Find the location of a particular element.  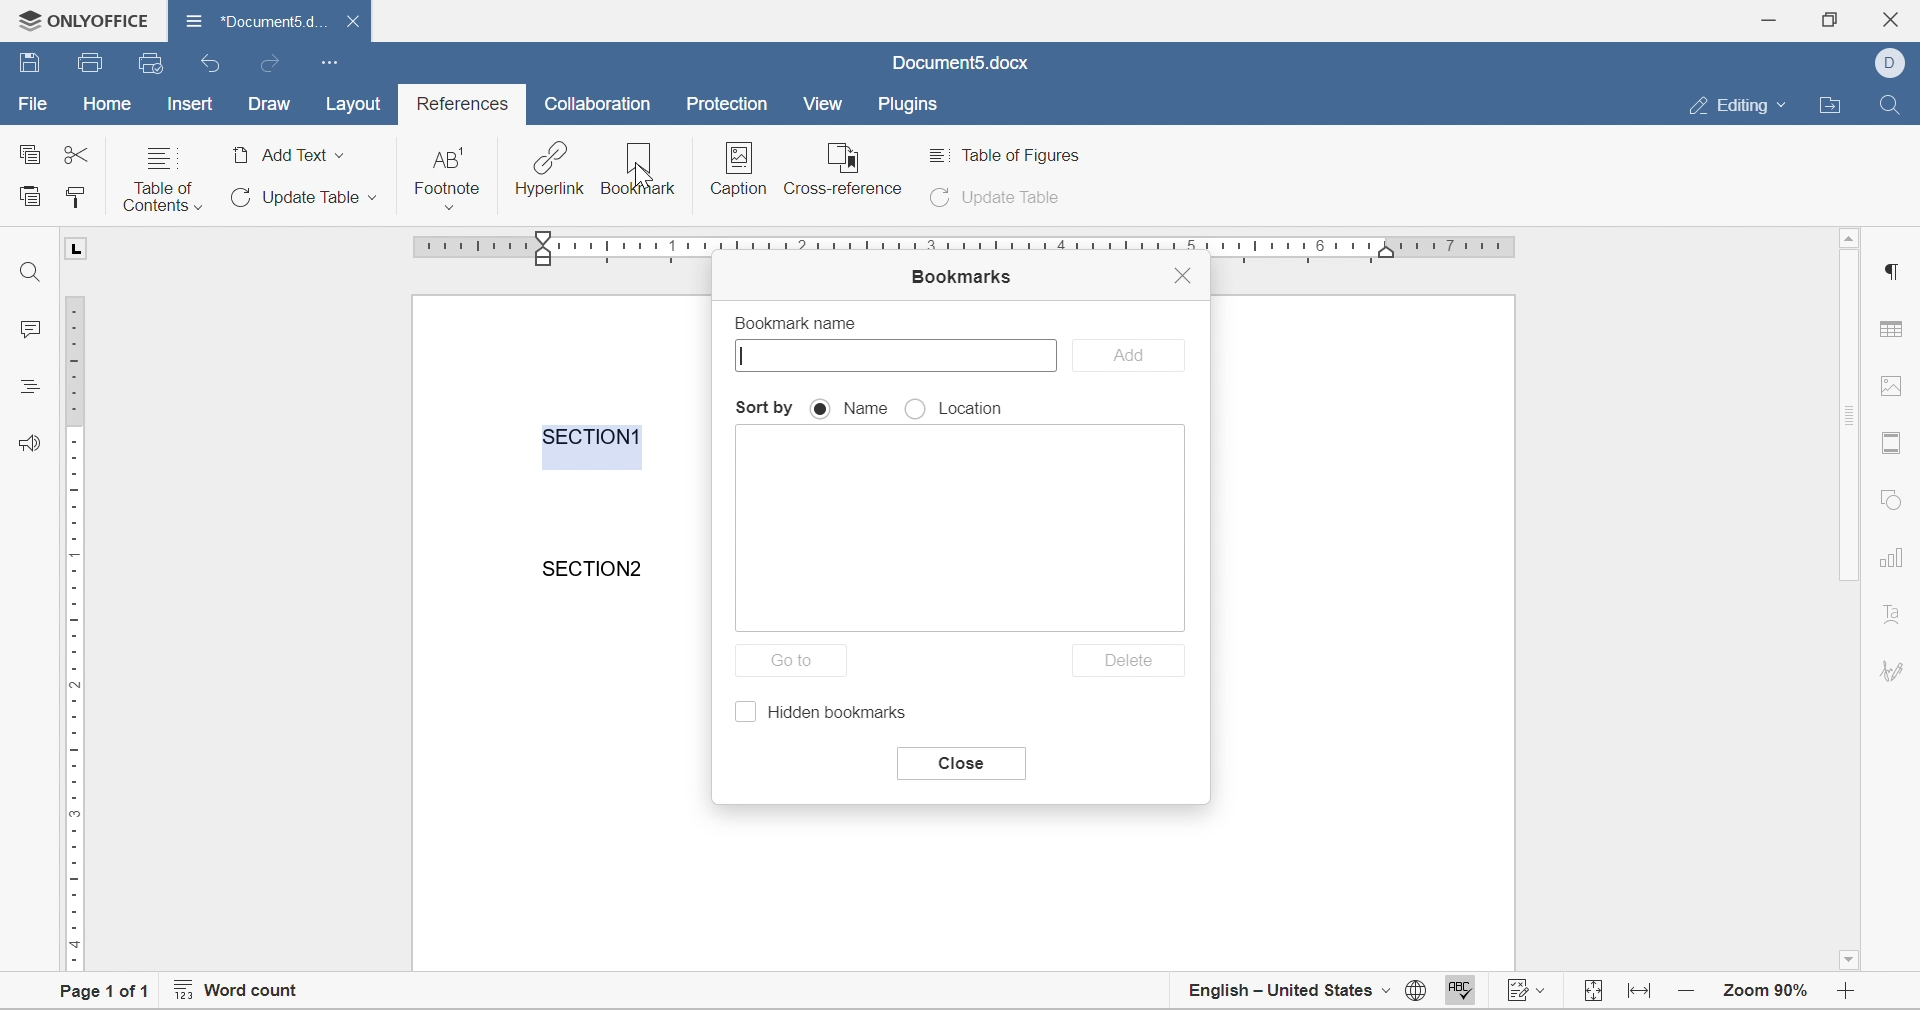

feedback and support is located at coordinates (31, 441).